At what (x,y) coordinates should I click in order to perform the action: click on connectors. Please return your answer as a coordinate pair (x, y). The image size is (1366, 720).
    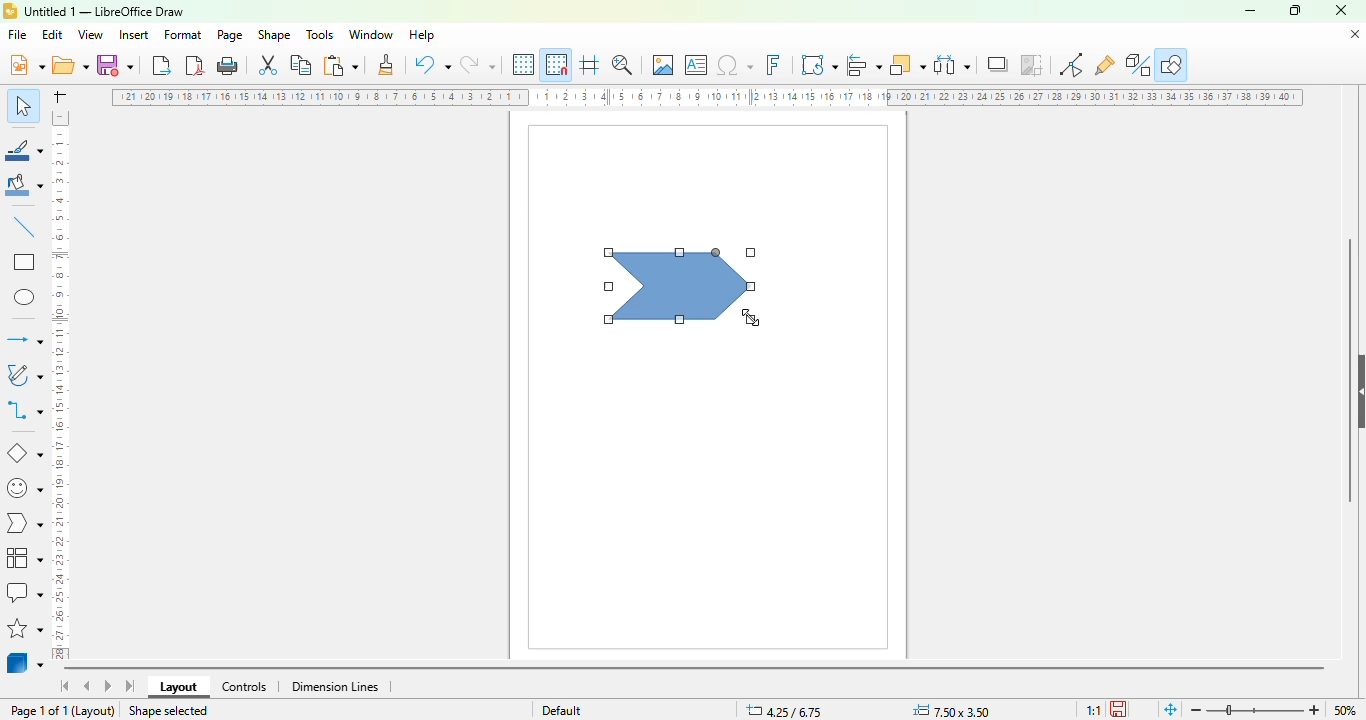
    Looking at the image, I should click on (24, 409).